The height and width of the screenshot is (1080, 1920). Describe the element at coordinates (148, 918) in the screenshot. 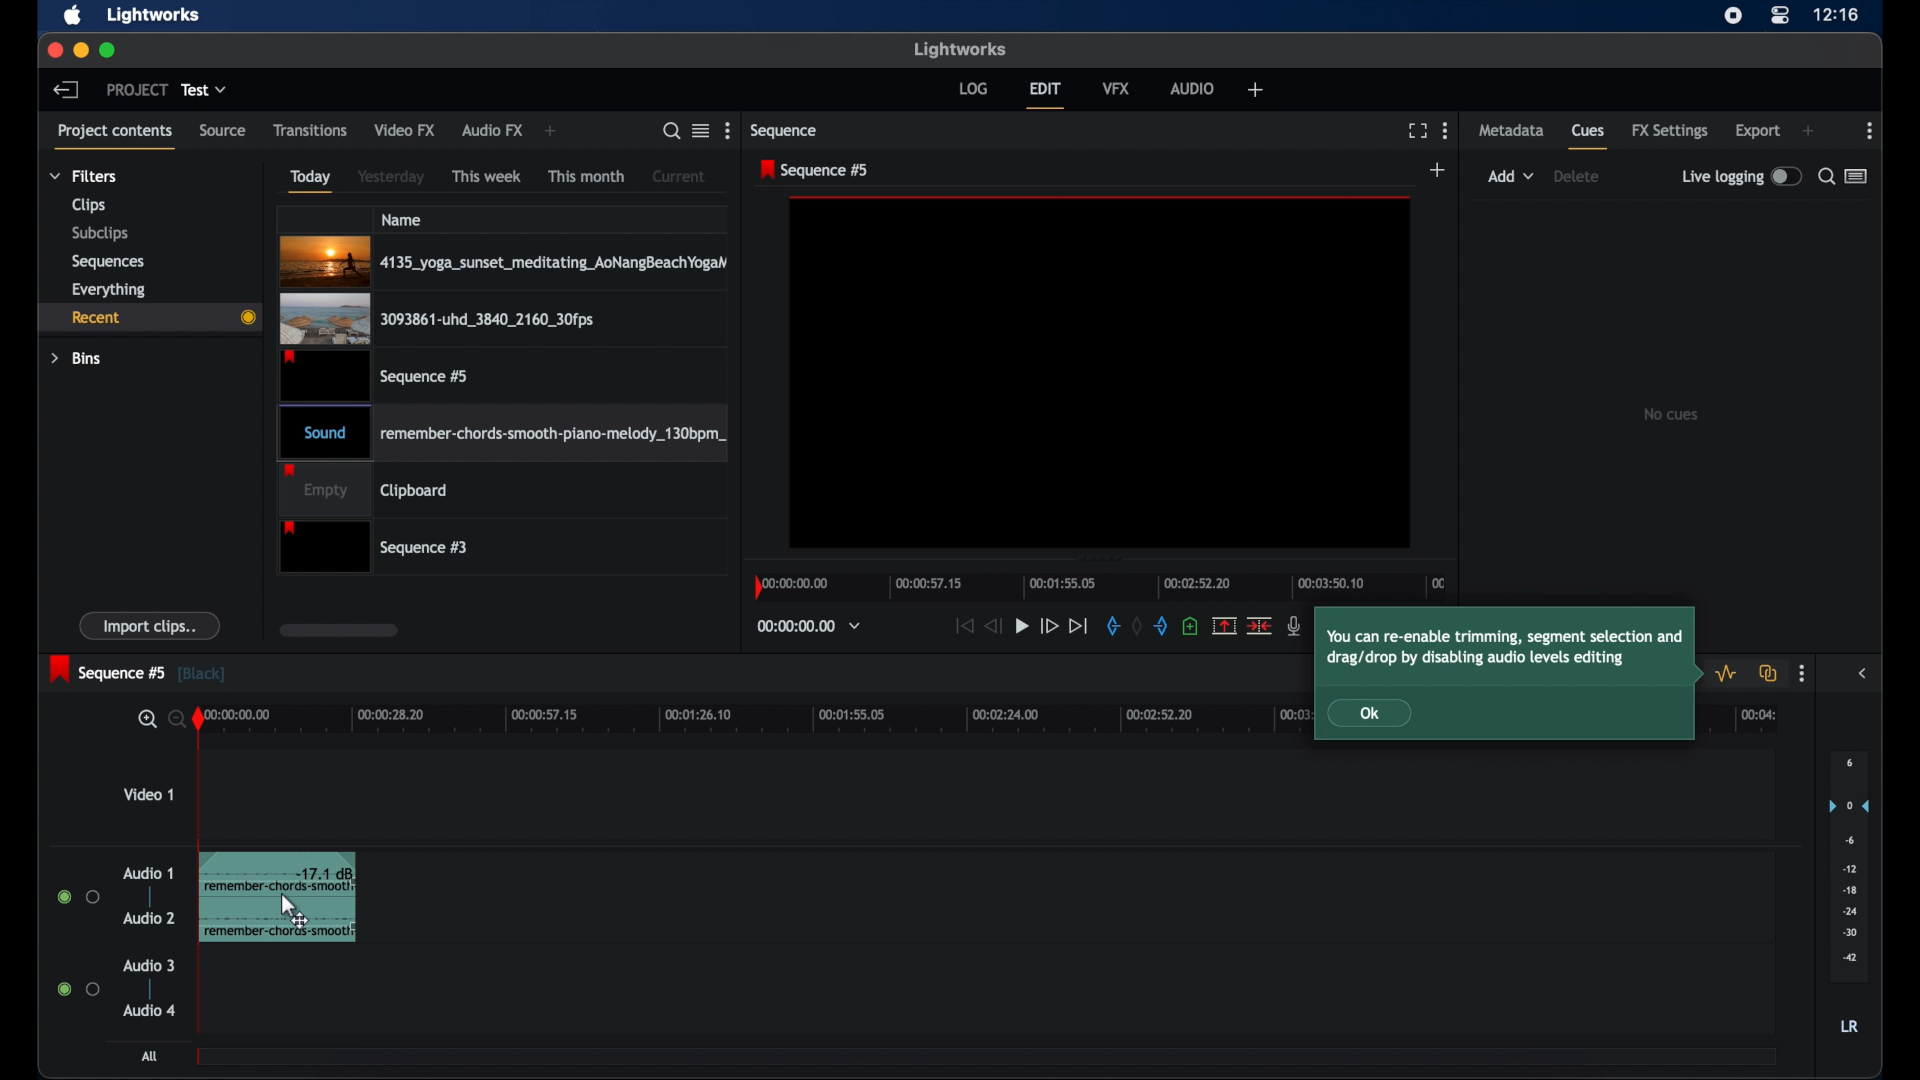

I see `audio 2` at that location.